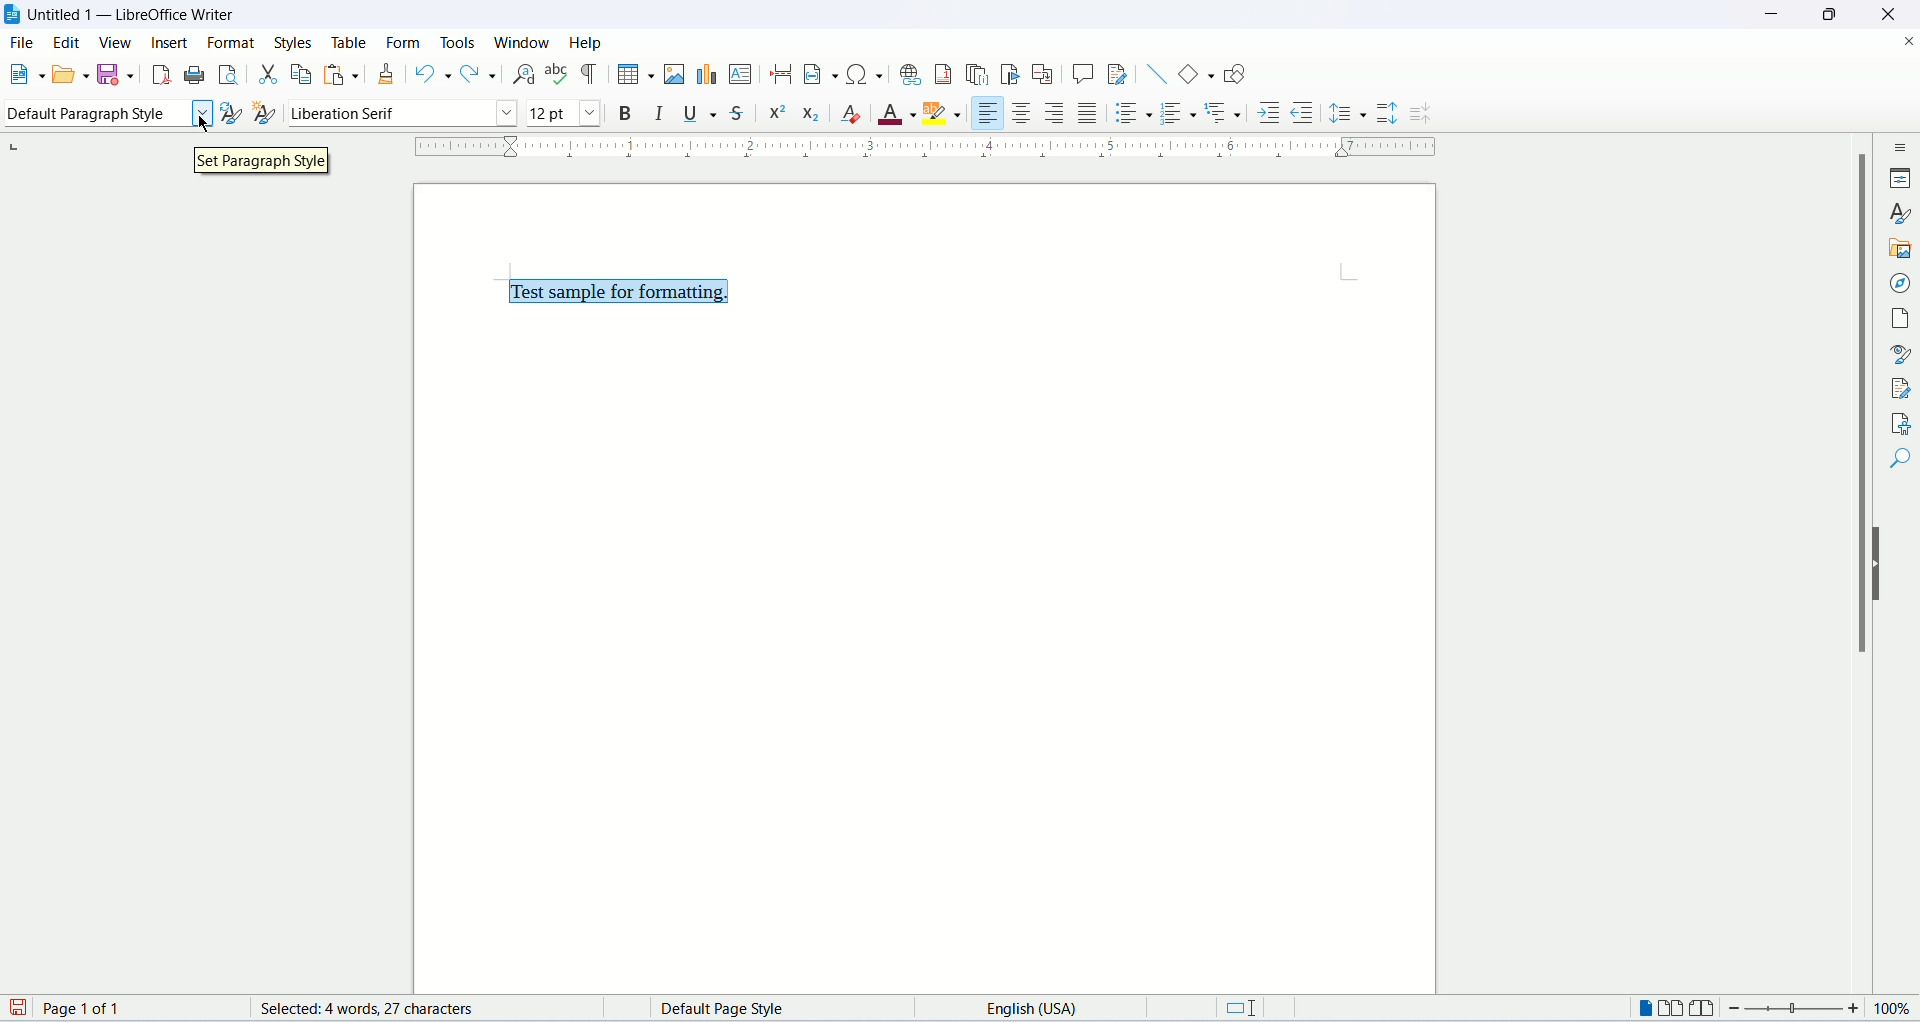  Describe the element at coordinates (781, 75) in the screenshot. I see `page break` at that location.